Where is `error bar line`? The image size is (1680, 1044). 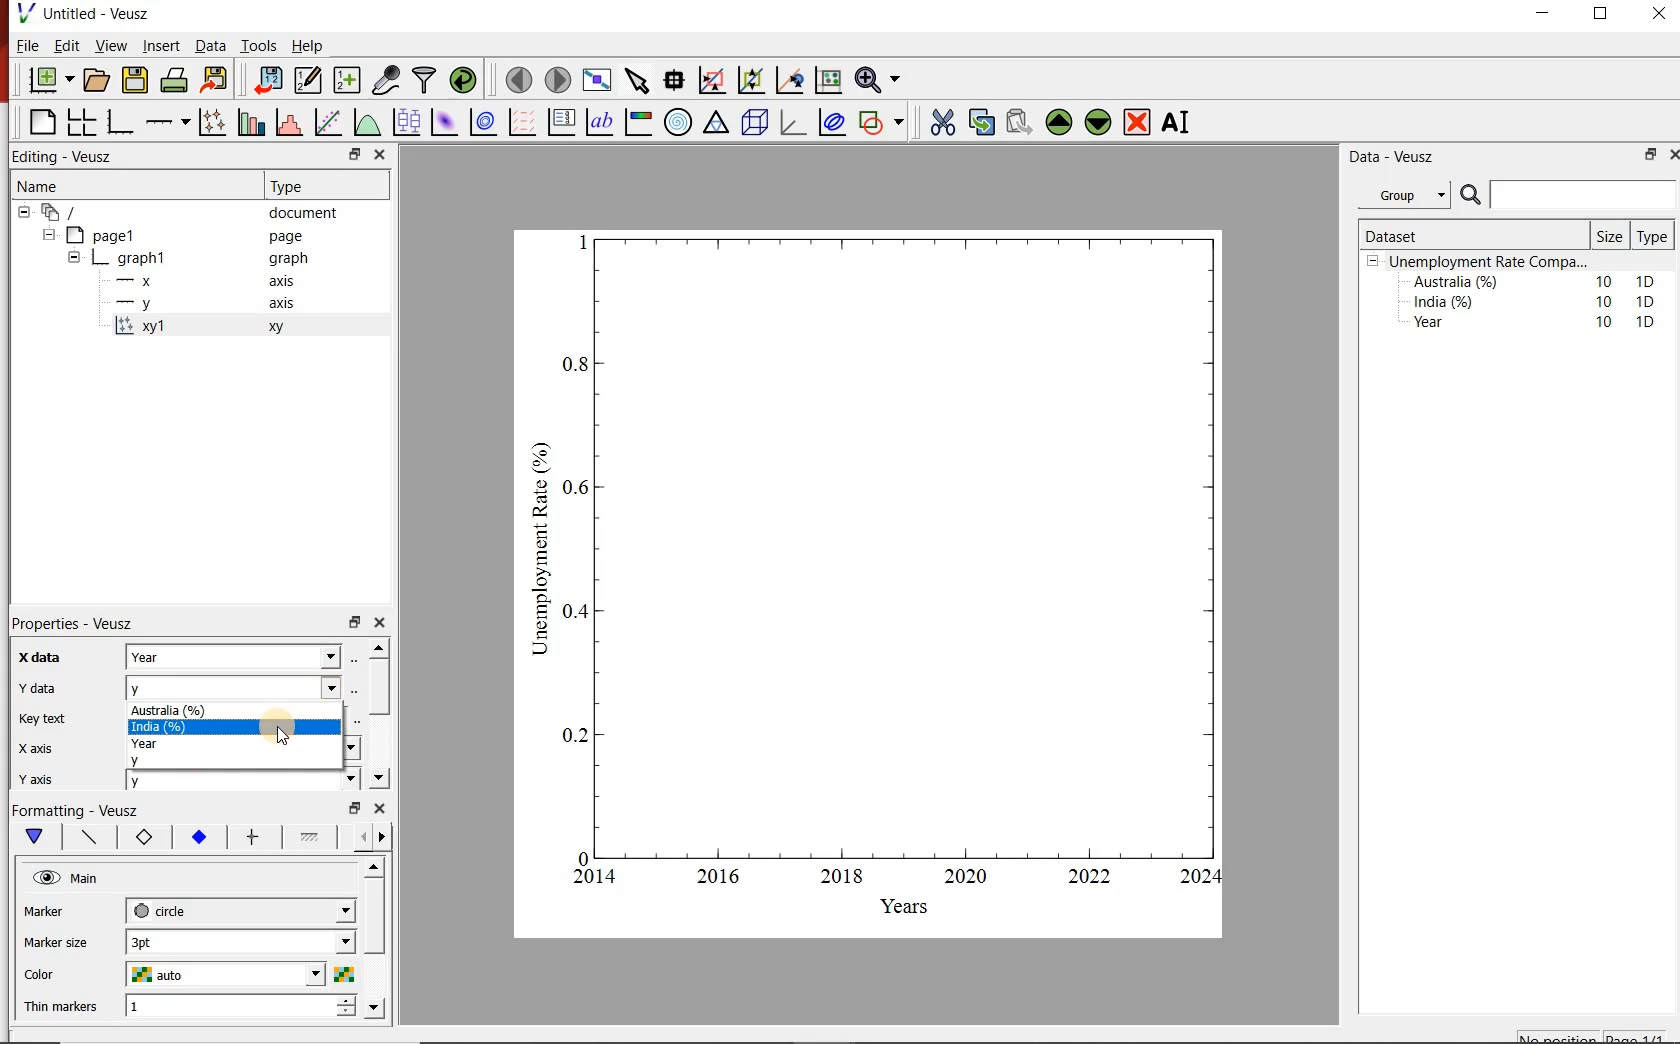 error bar line is located at coordinates (254, 837).